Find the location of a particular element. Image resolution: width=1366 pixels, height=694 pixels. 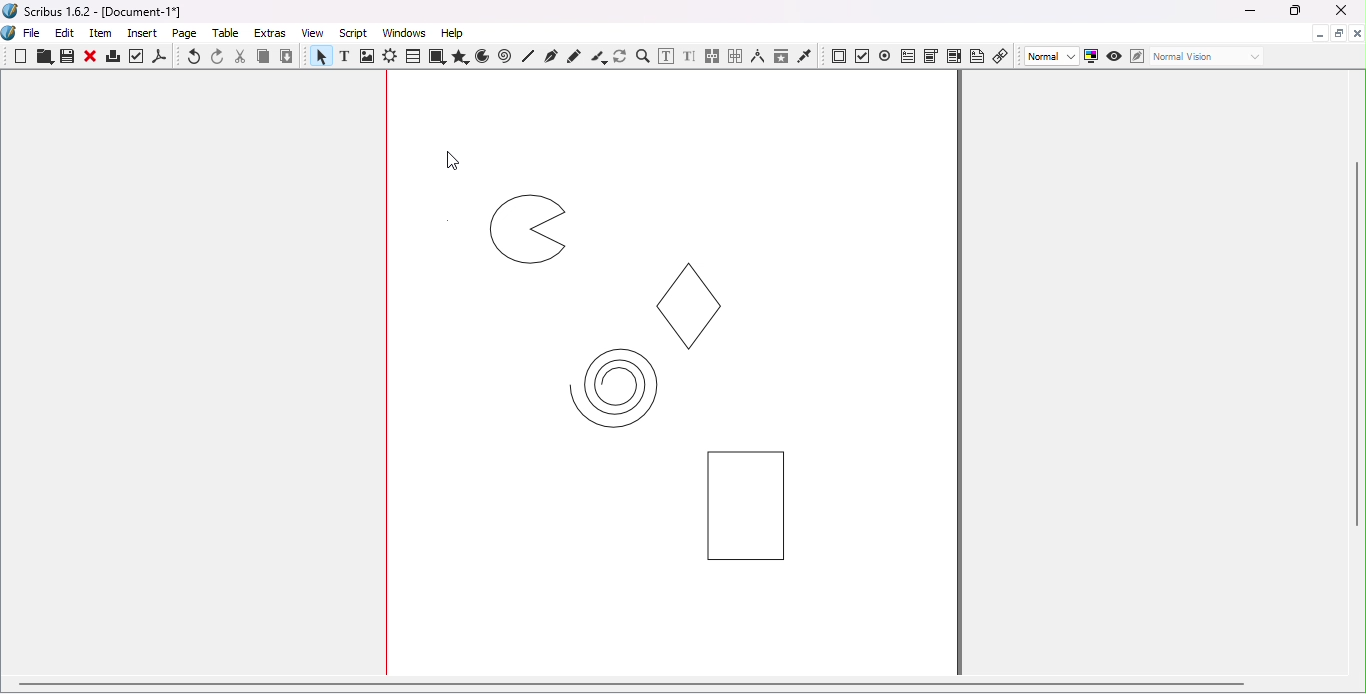

Freehand line is located at coordinates (575, 56).